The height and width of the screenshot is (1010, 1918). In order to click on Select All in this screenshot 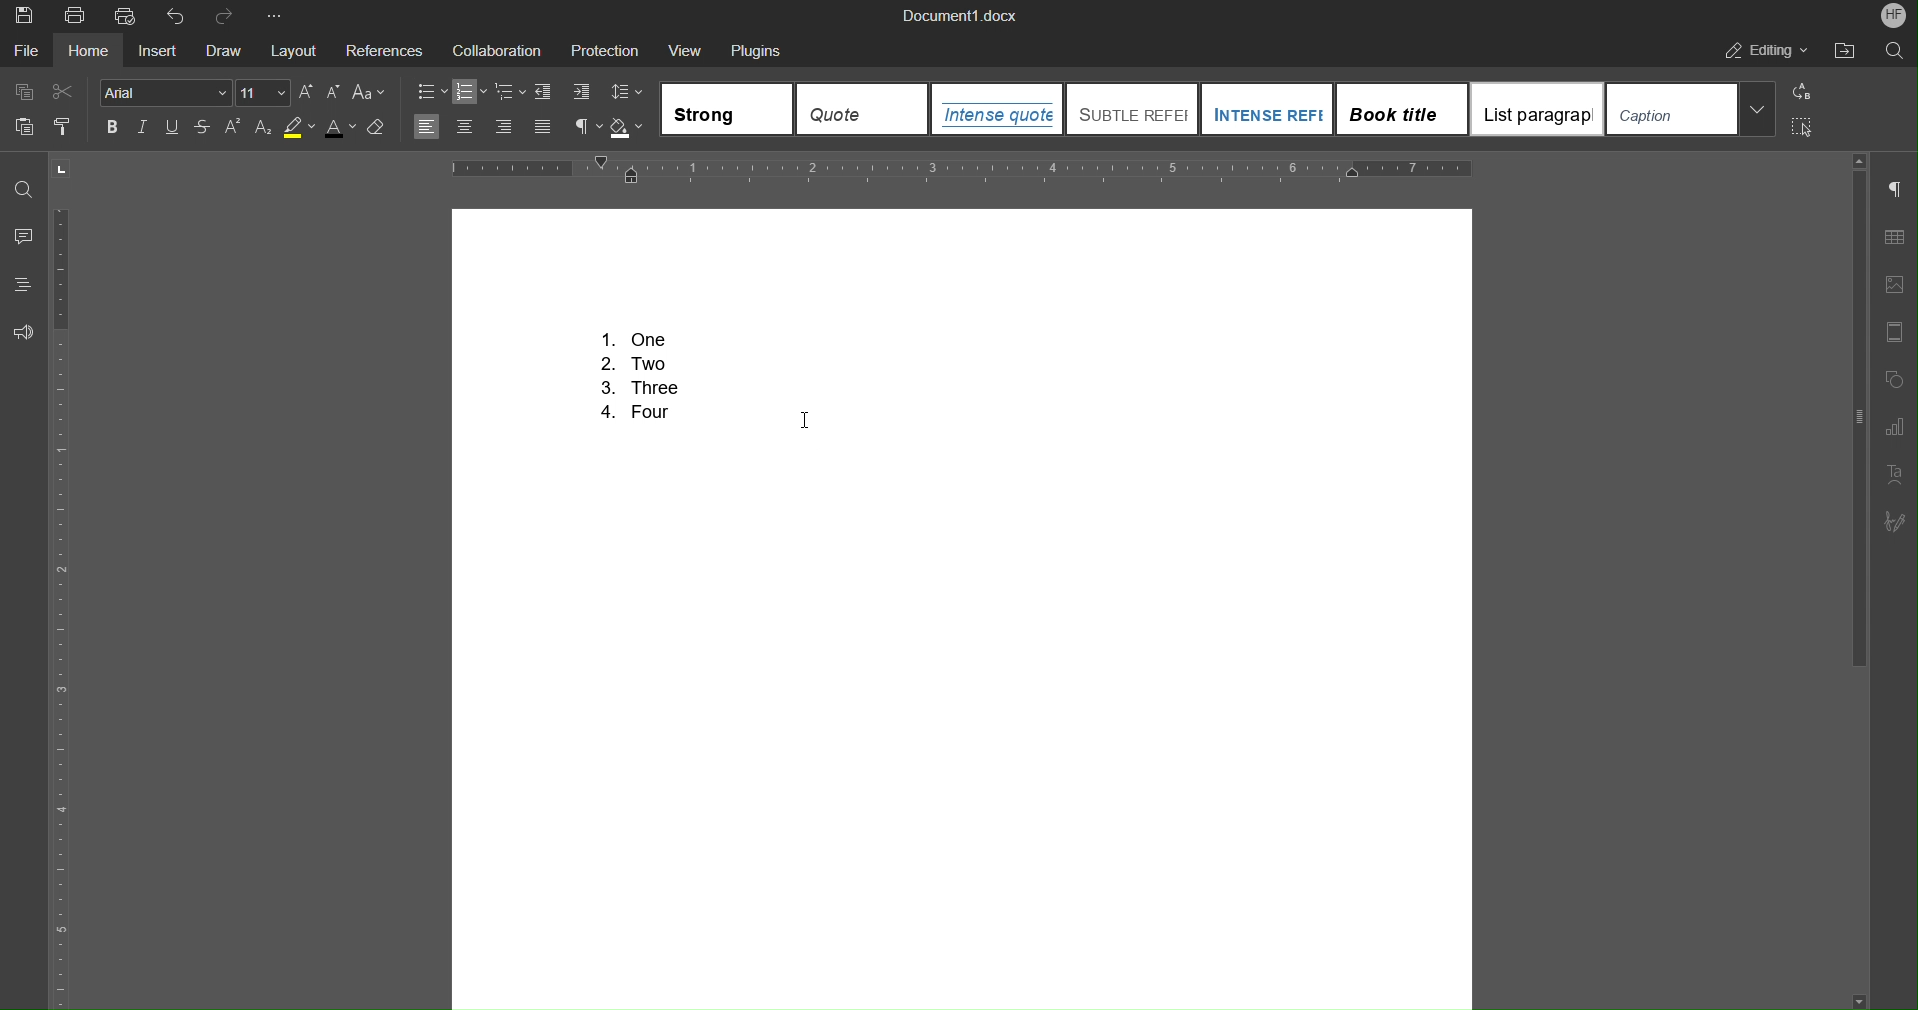, I will do `click(1801, 129)`.